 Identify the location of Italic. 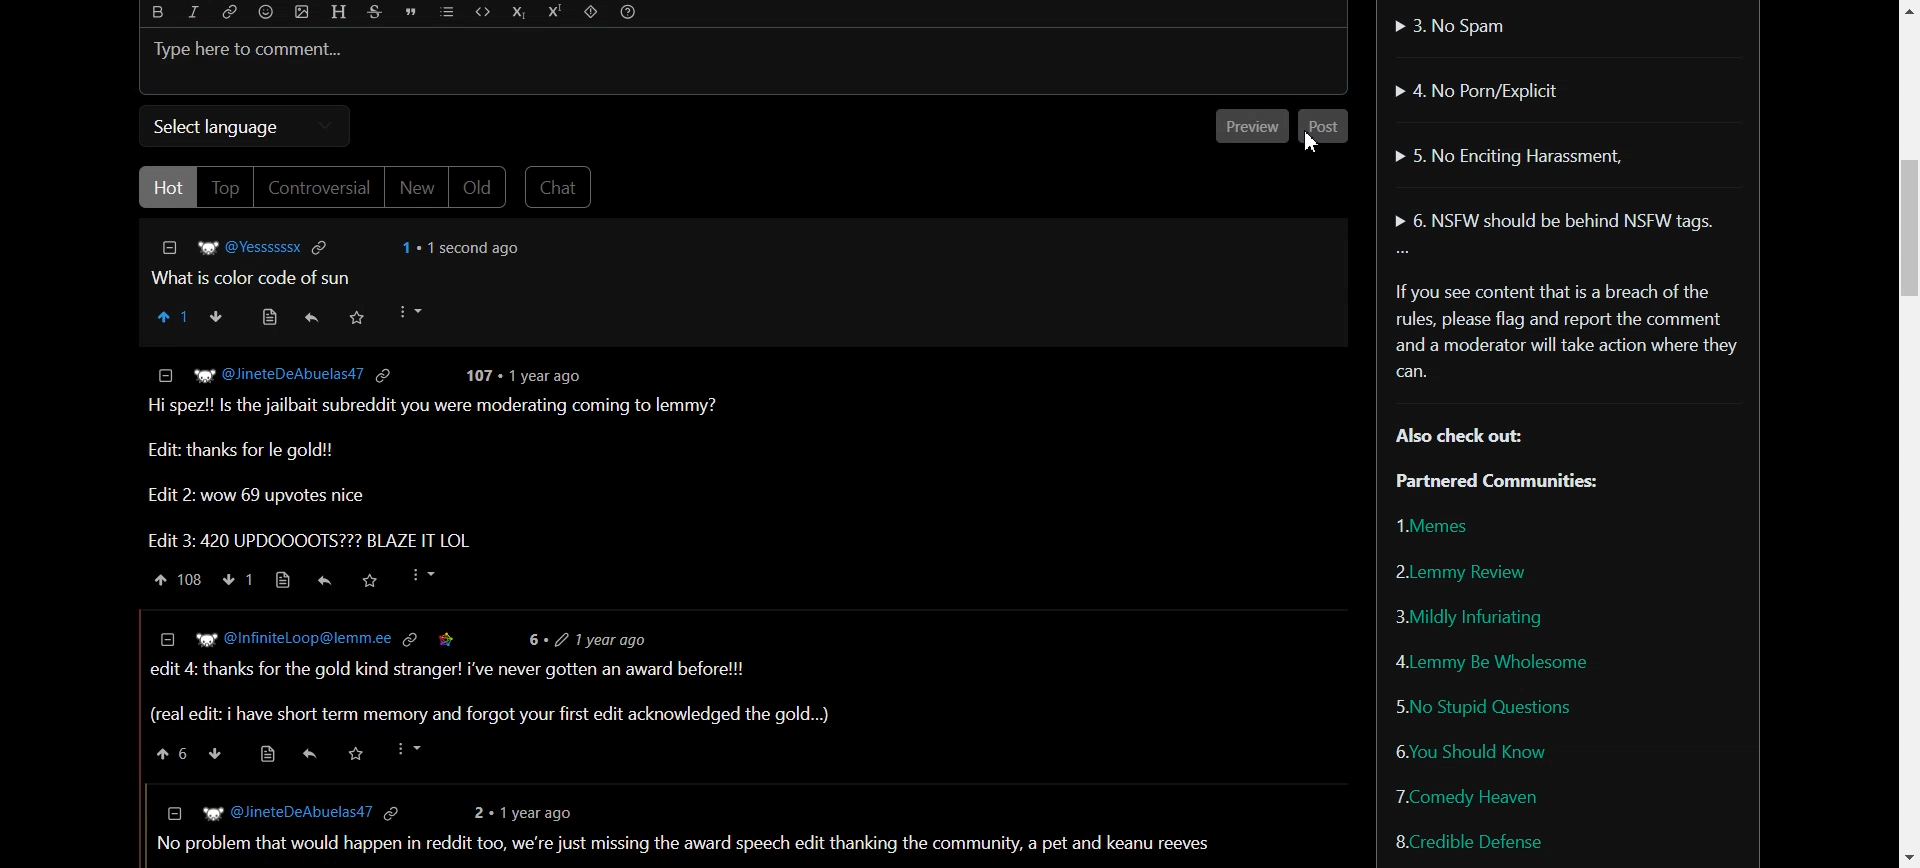
(194, 12).